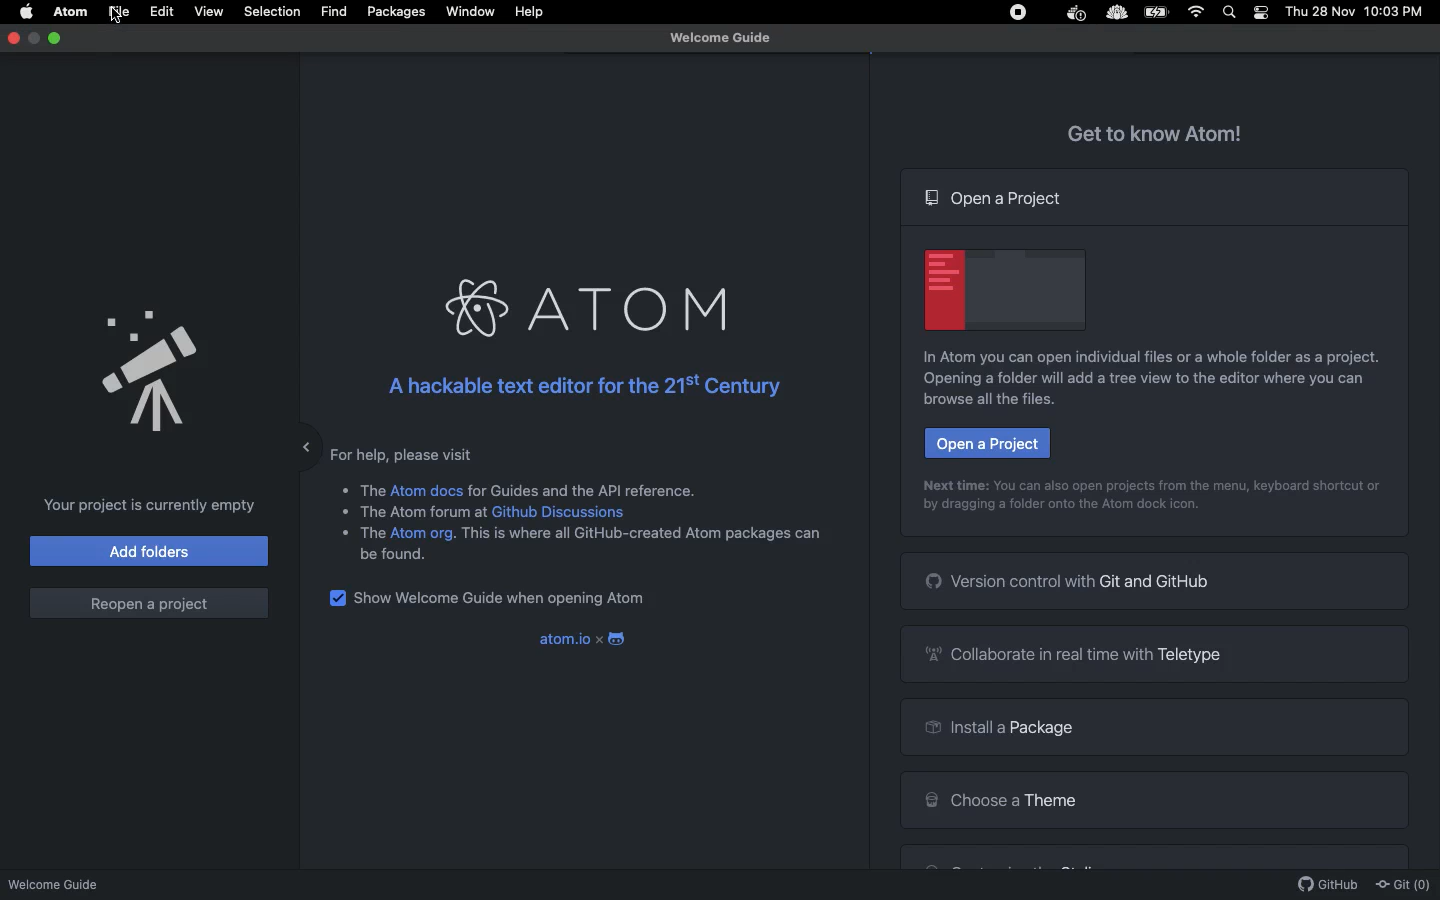 The width and height of the screenshot is (1440, 900). Describe the element at coordinates (620, 640) in the screenshot. I see `Logo` at that location.